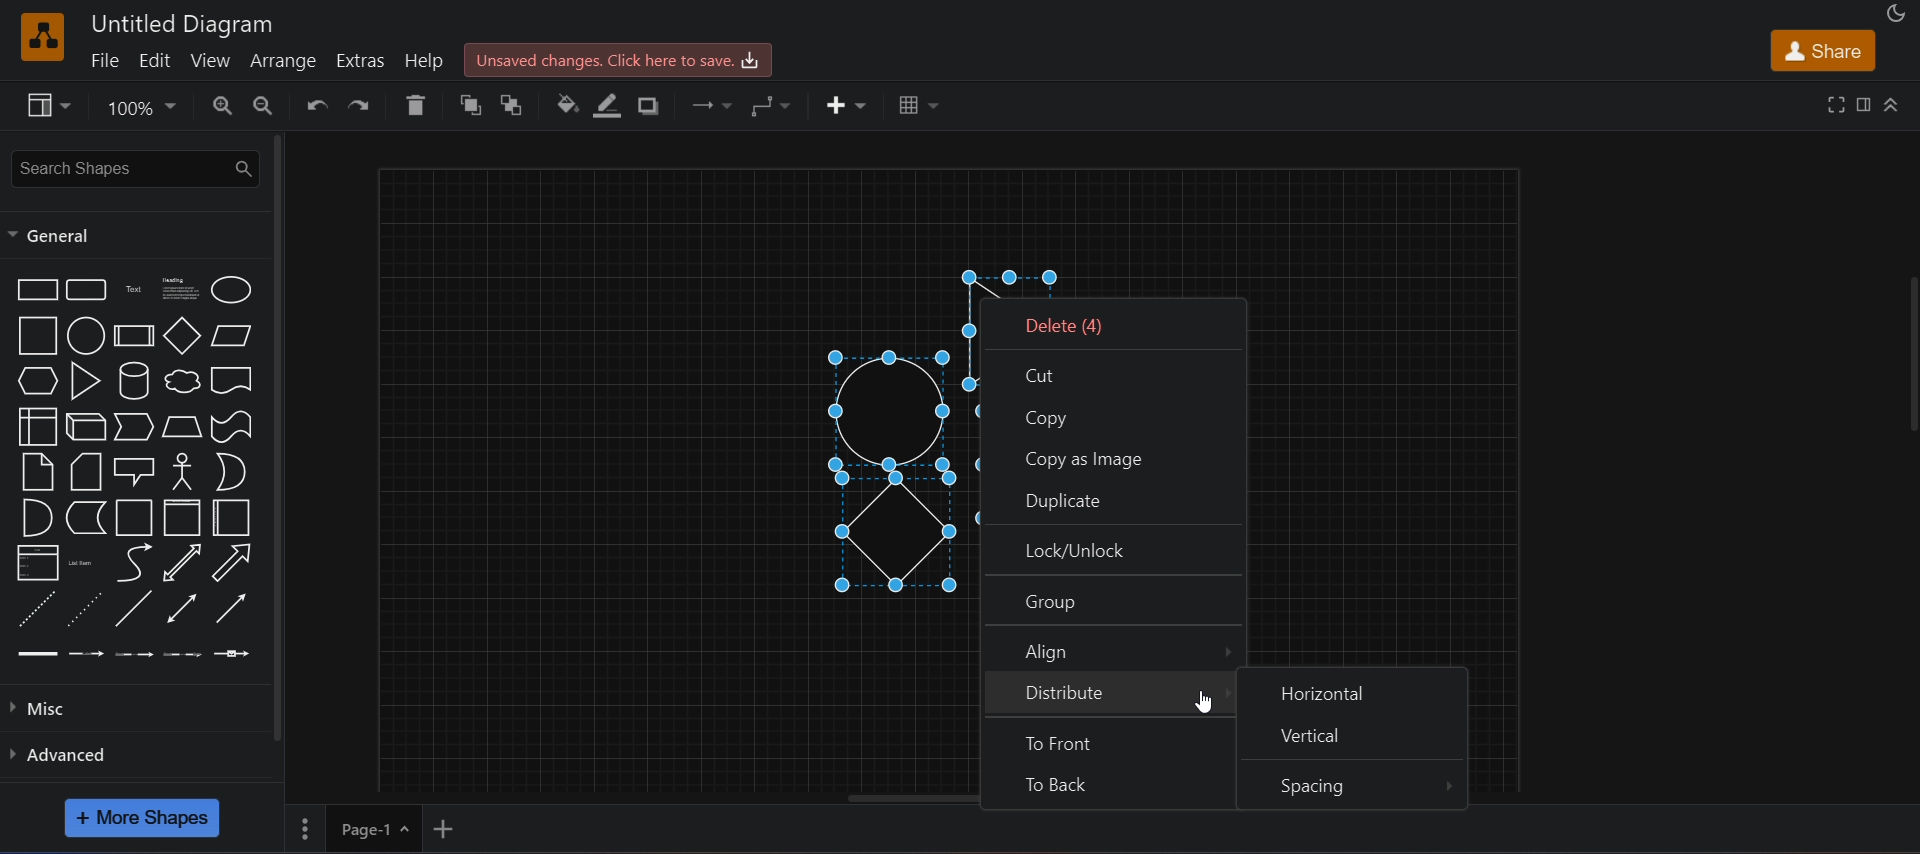  What do you see at coordinates (178, 609) in the screenshot?
I see `bidirectional connector` at bounding box center [178, 609].